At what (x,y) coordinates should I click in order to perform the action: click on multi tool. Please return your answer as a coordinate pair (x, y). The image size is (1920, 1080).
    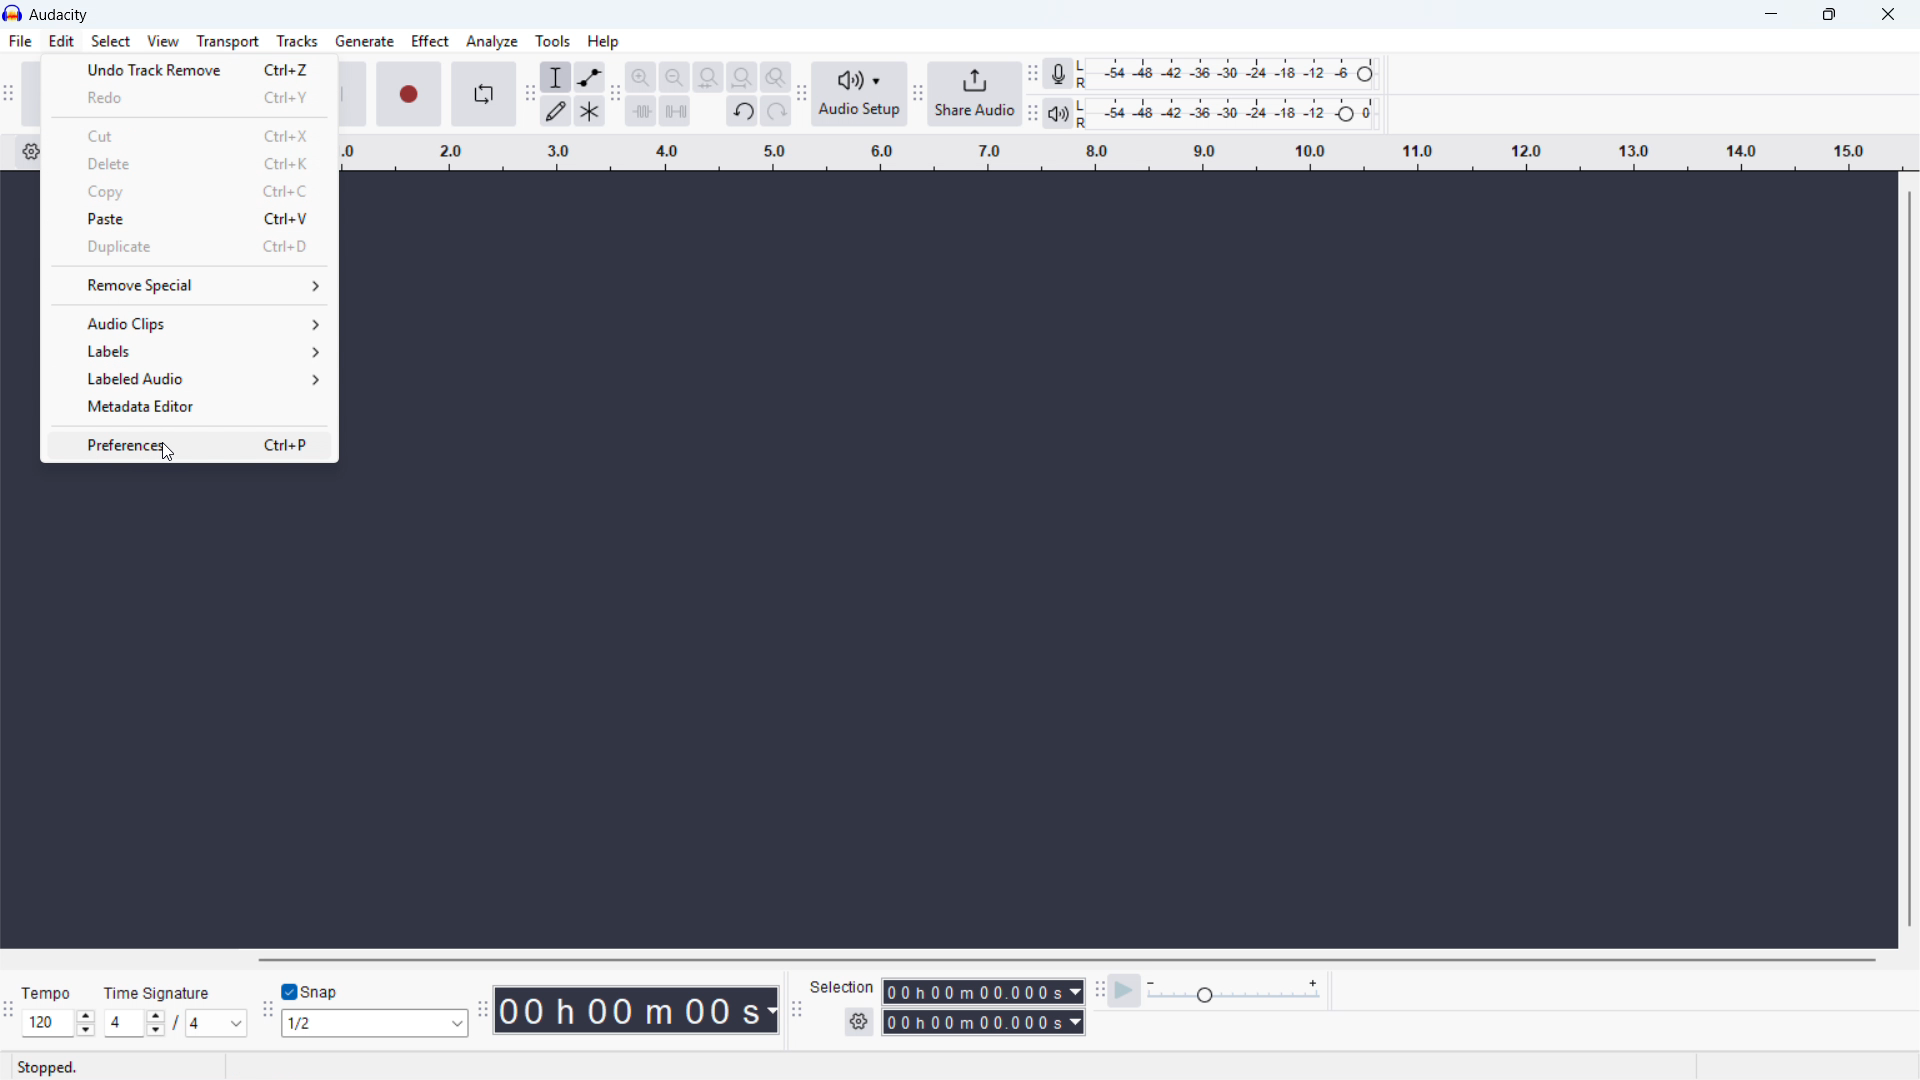
    Looking at the image, I should click on (589, 110).